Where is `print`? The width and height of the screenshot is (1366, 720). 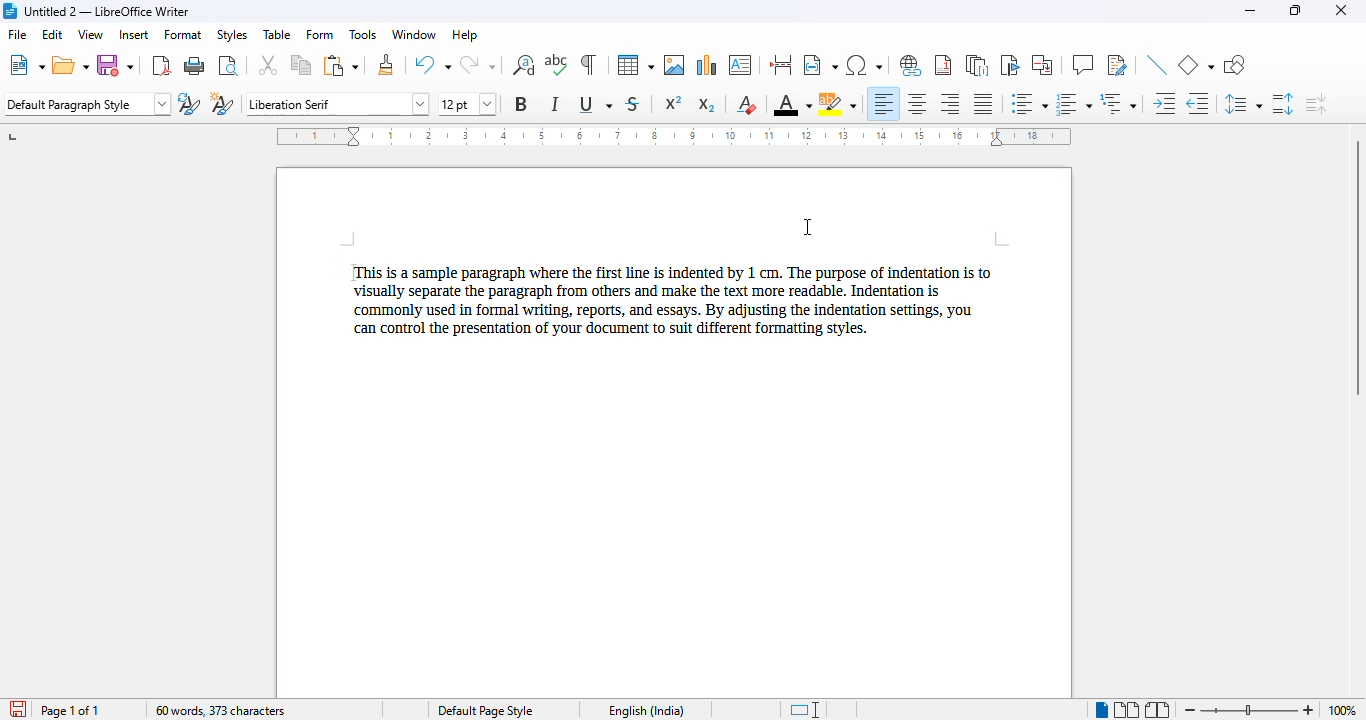
print is located at coordinates (195, 65).